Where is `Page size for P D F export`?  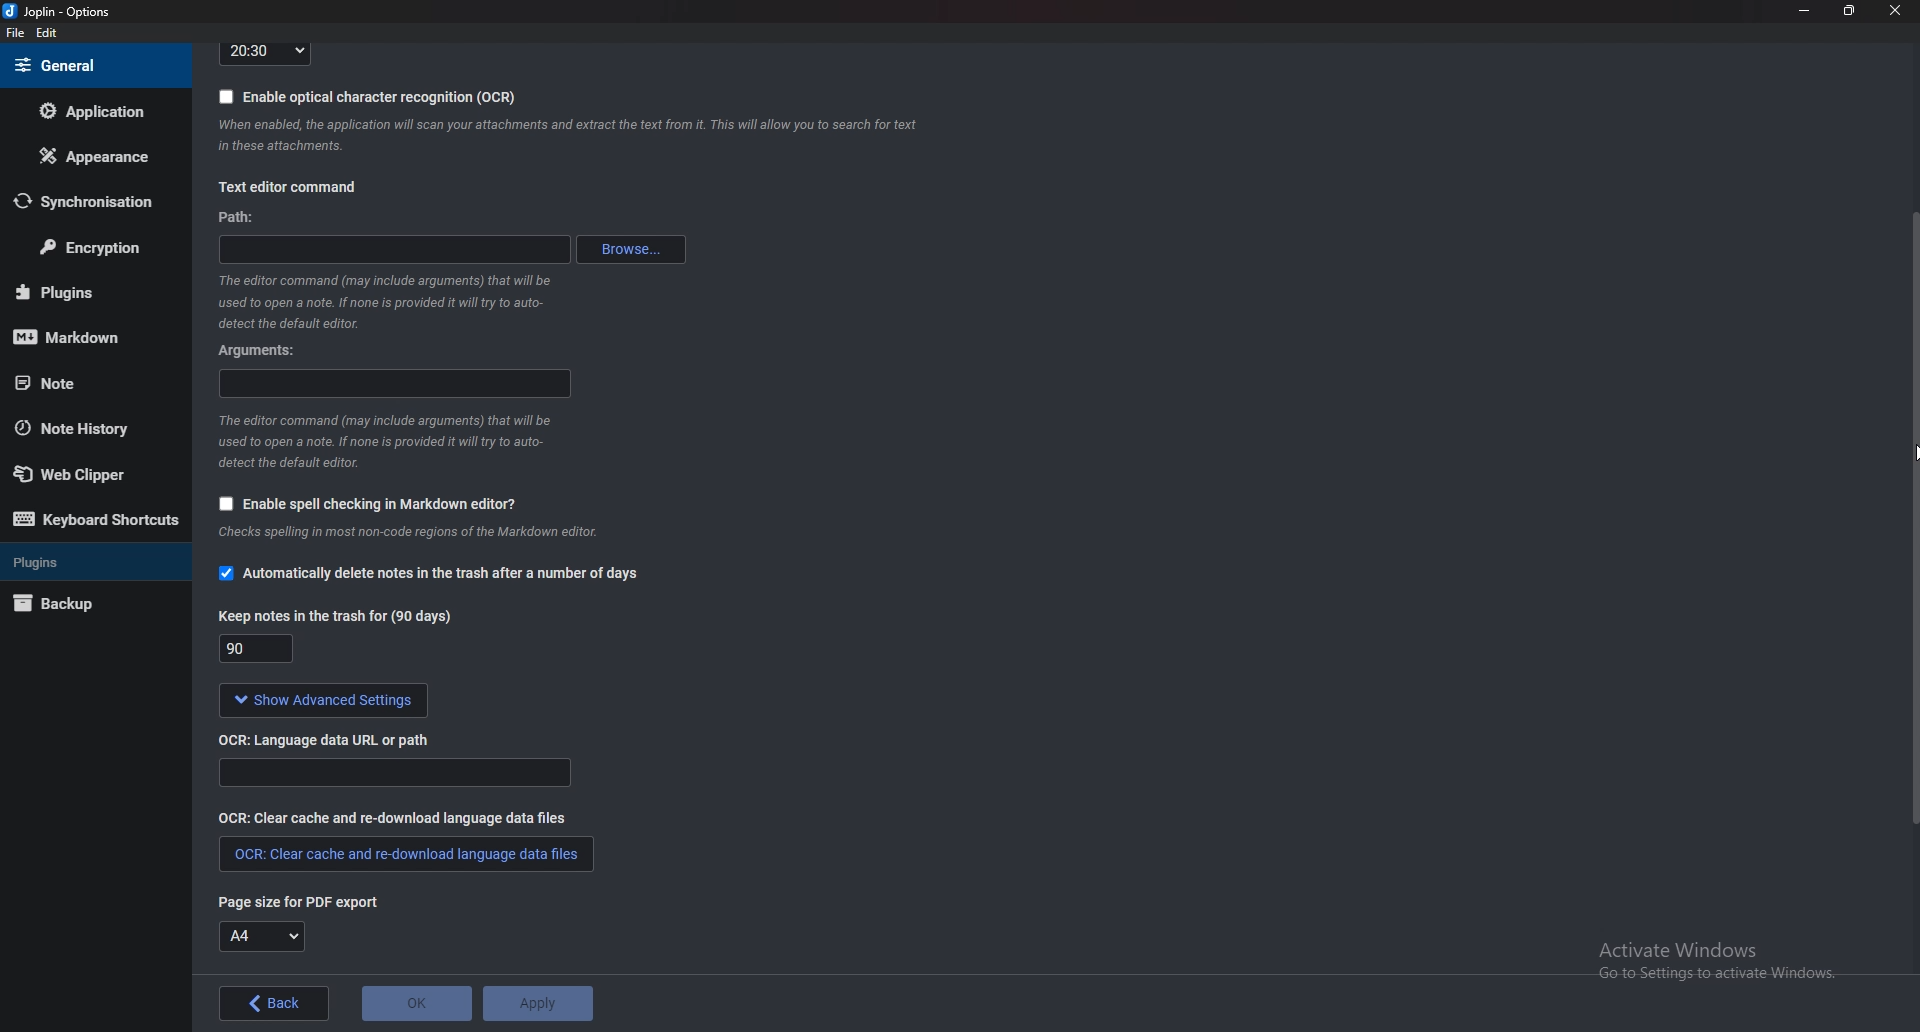
Page size for P D F export is located at coordinates (289, 901).